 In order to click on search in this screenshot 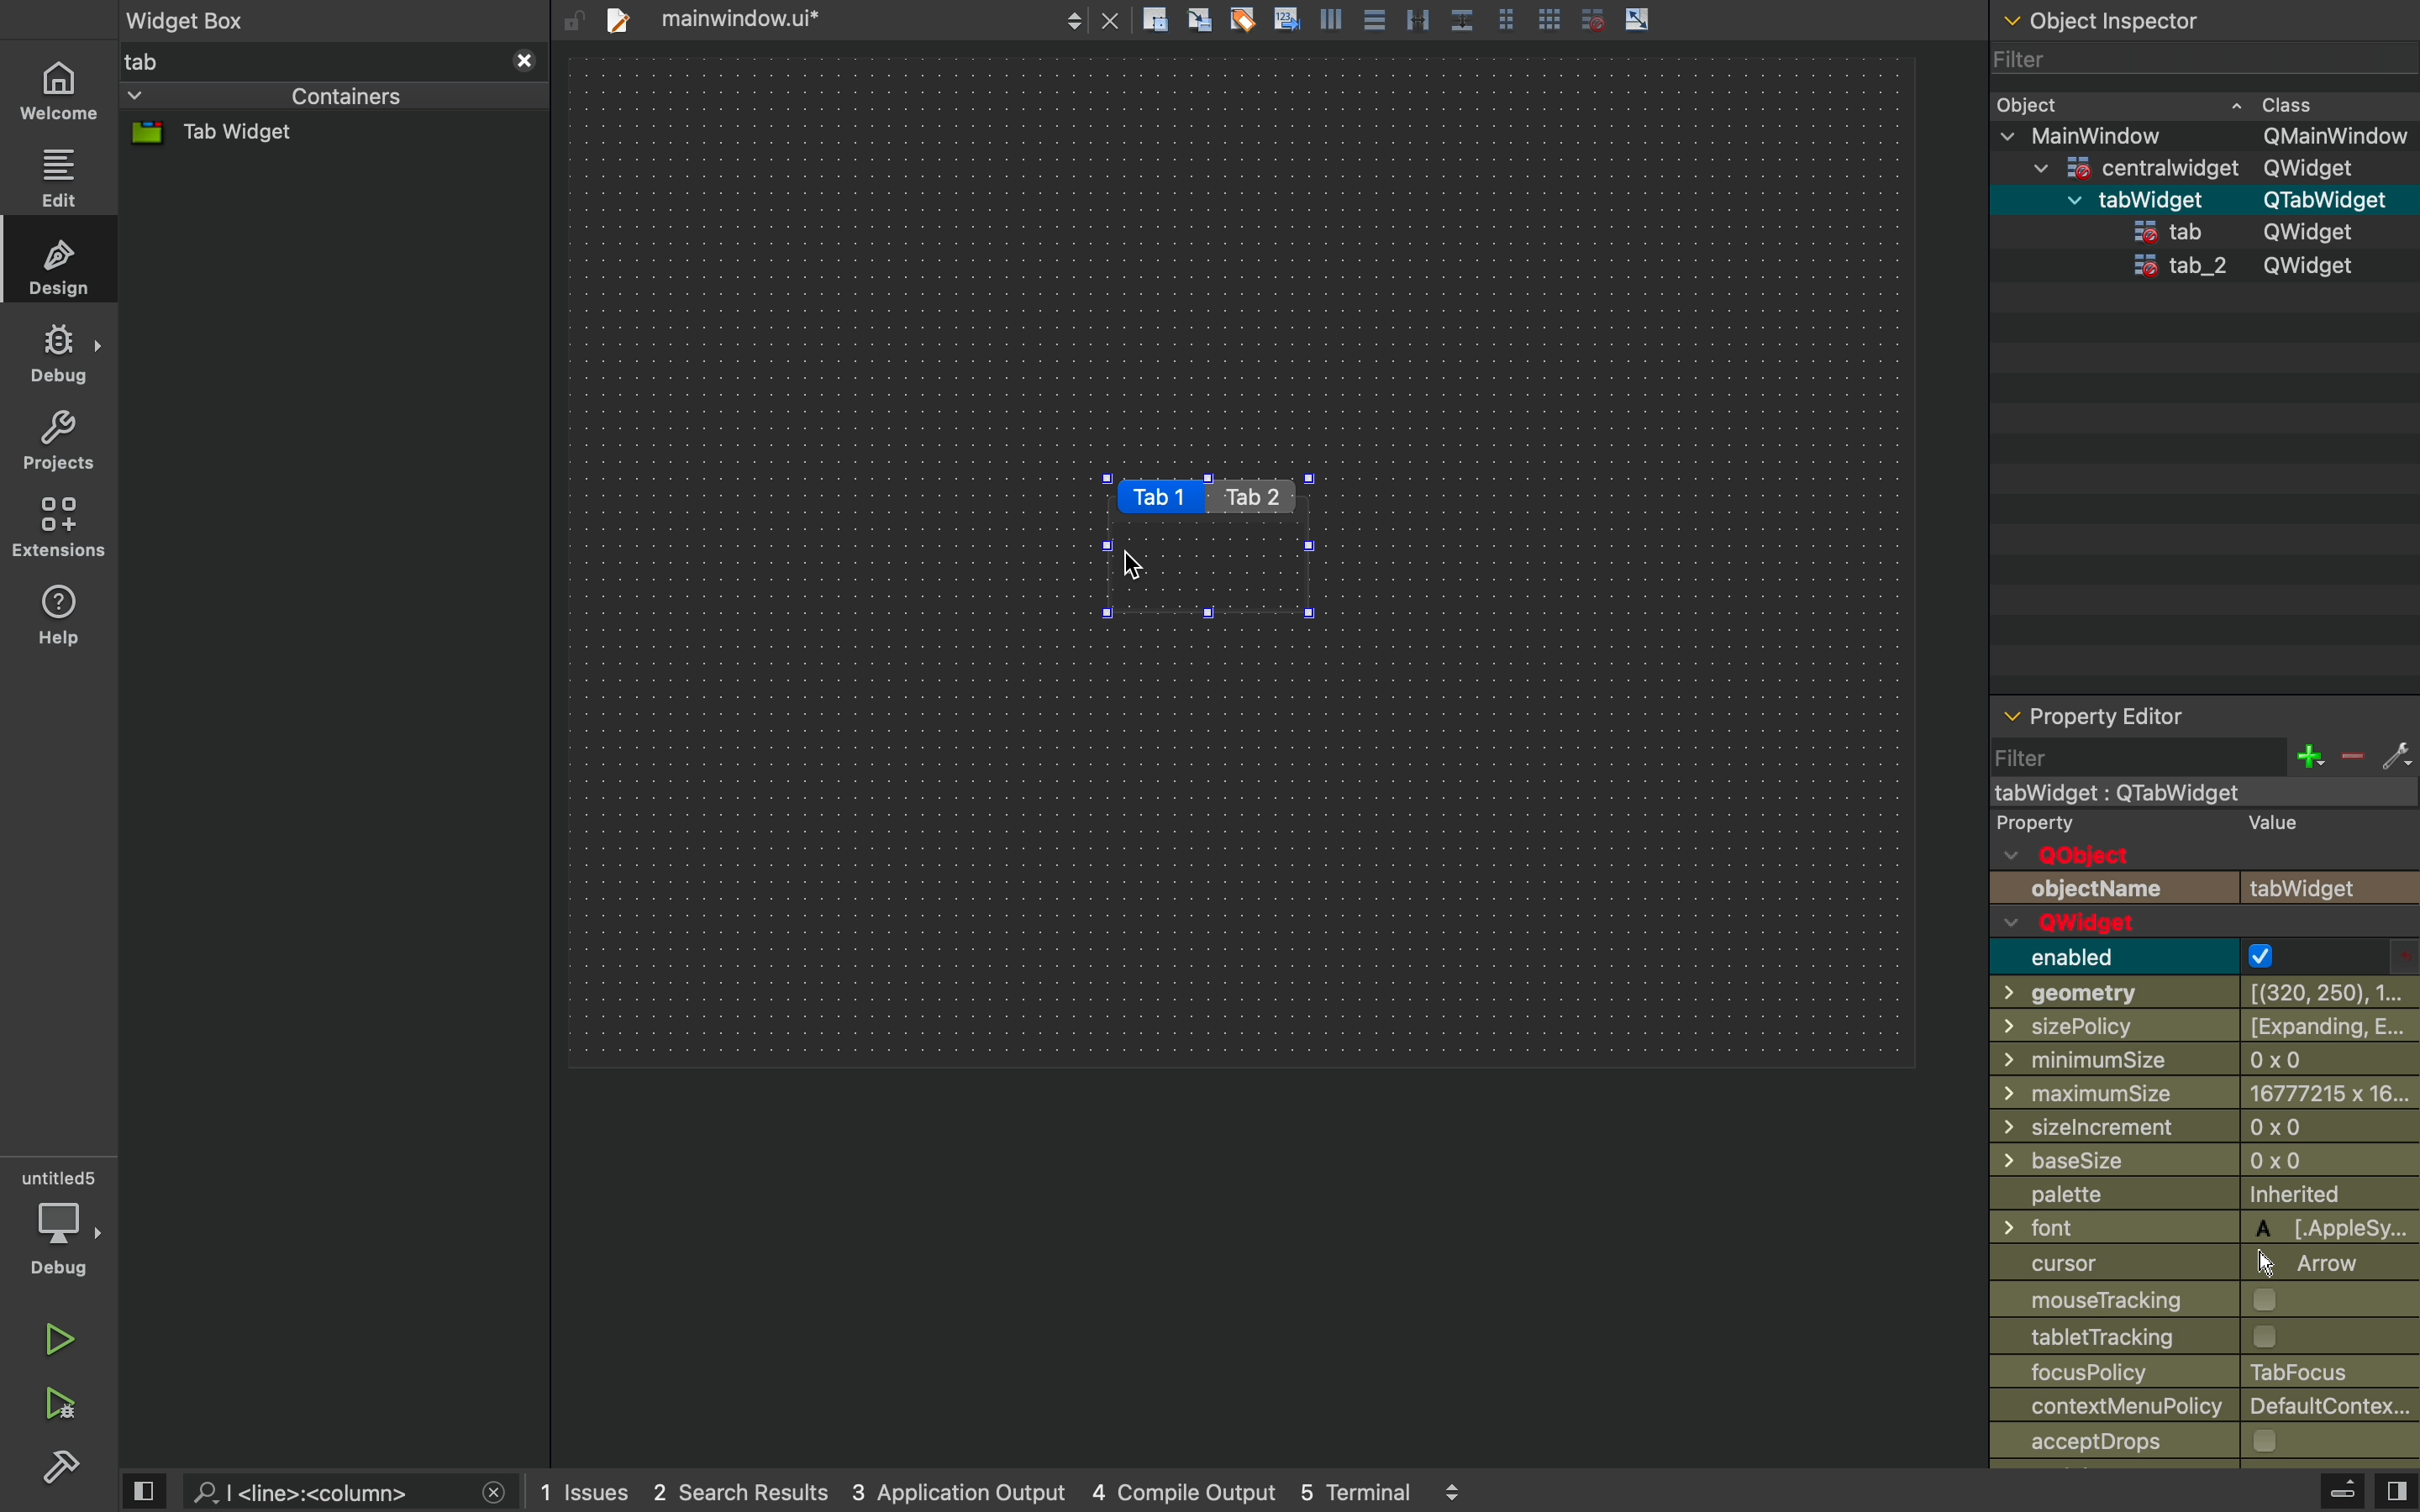, I will do `click(327, 1489)`.